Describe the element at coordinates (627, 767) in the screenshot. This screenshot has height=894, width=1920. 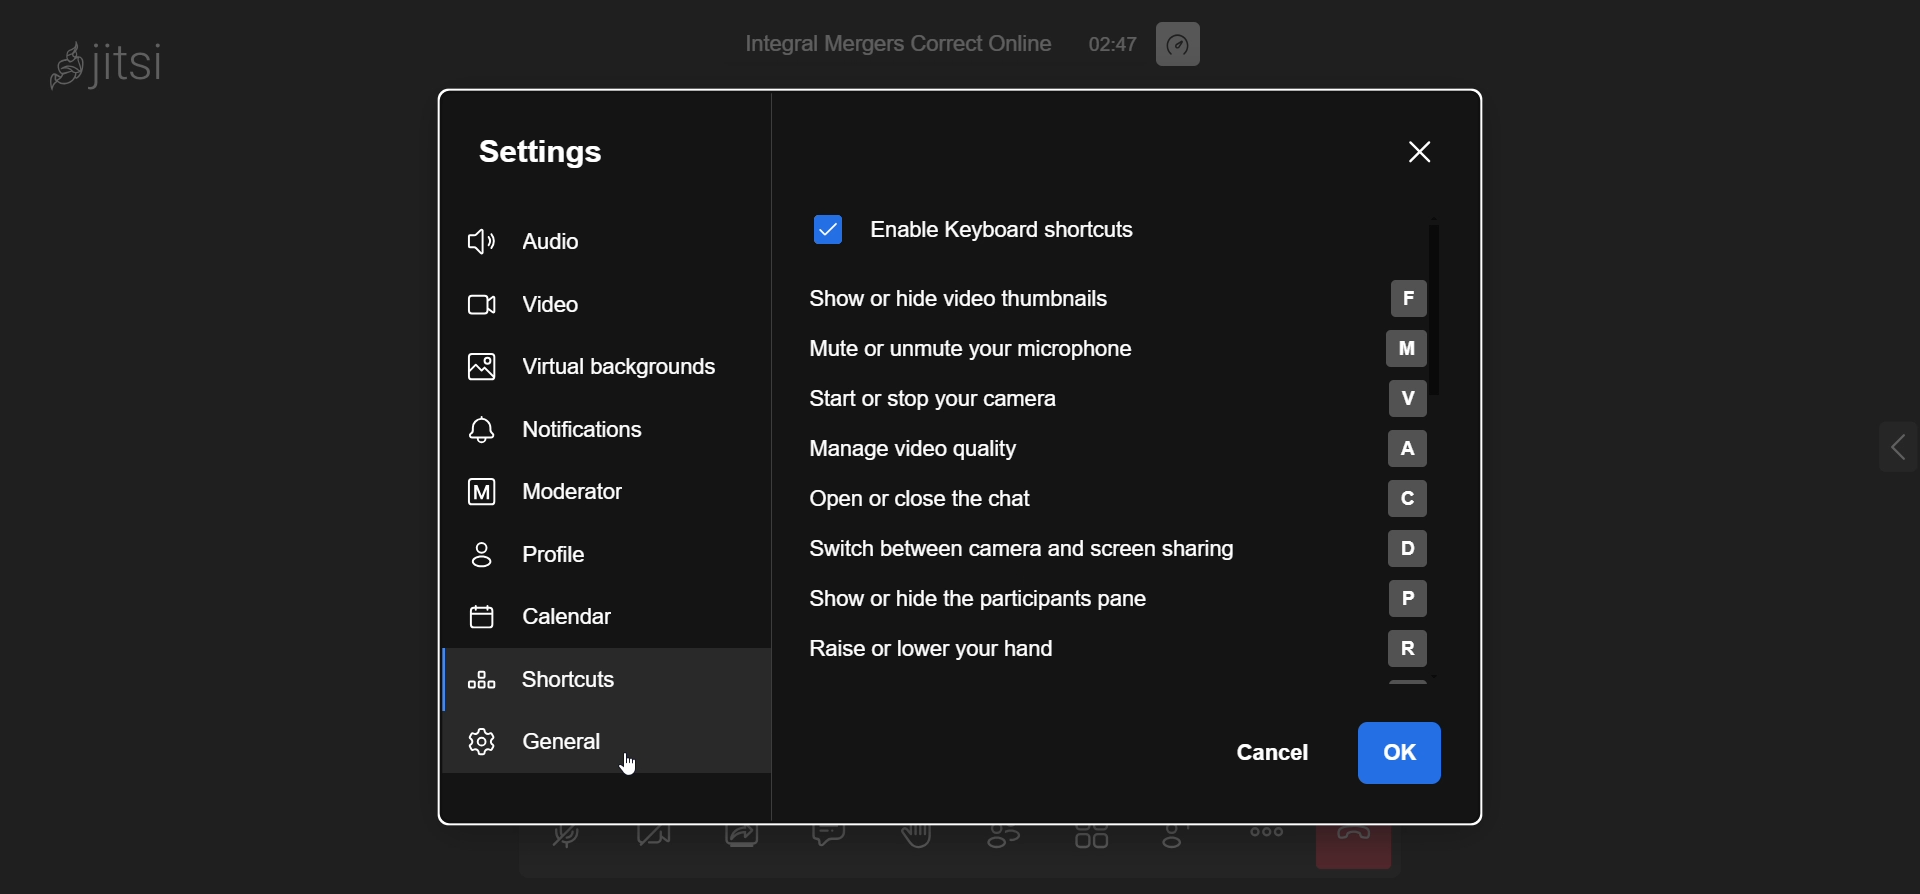
I see `Cursor` at that location.